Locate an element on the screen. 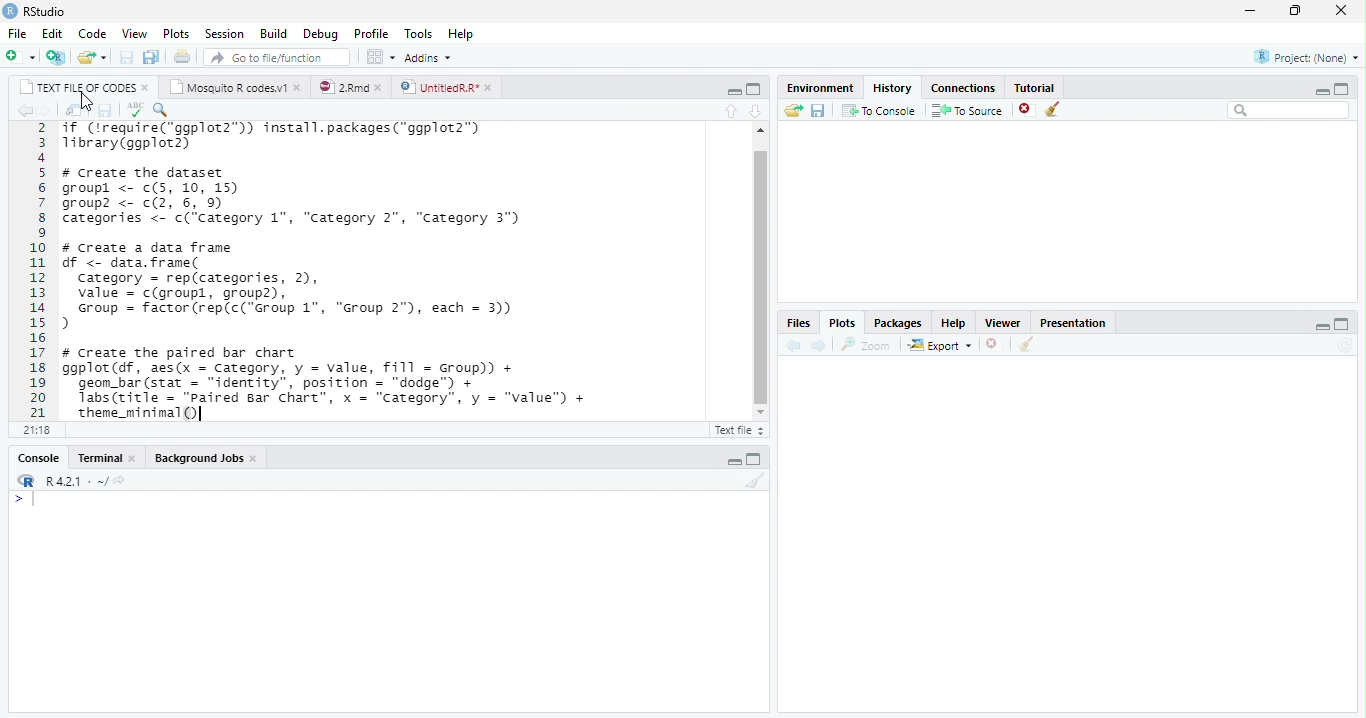 The width and height of the screenshot is (1366, 718). zoom is located at coordinates (867, 344).